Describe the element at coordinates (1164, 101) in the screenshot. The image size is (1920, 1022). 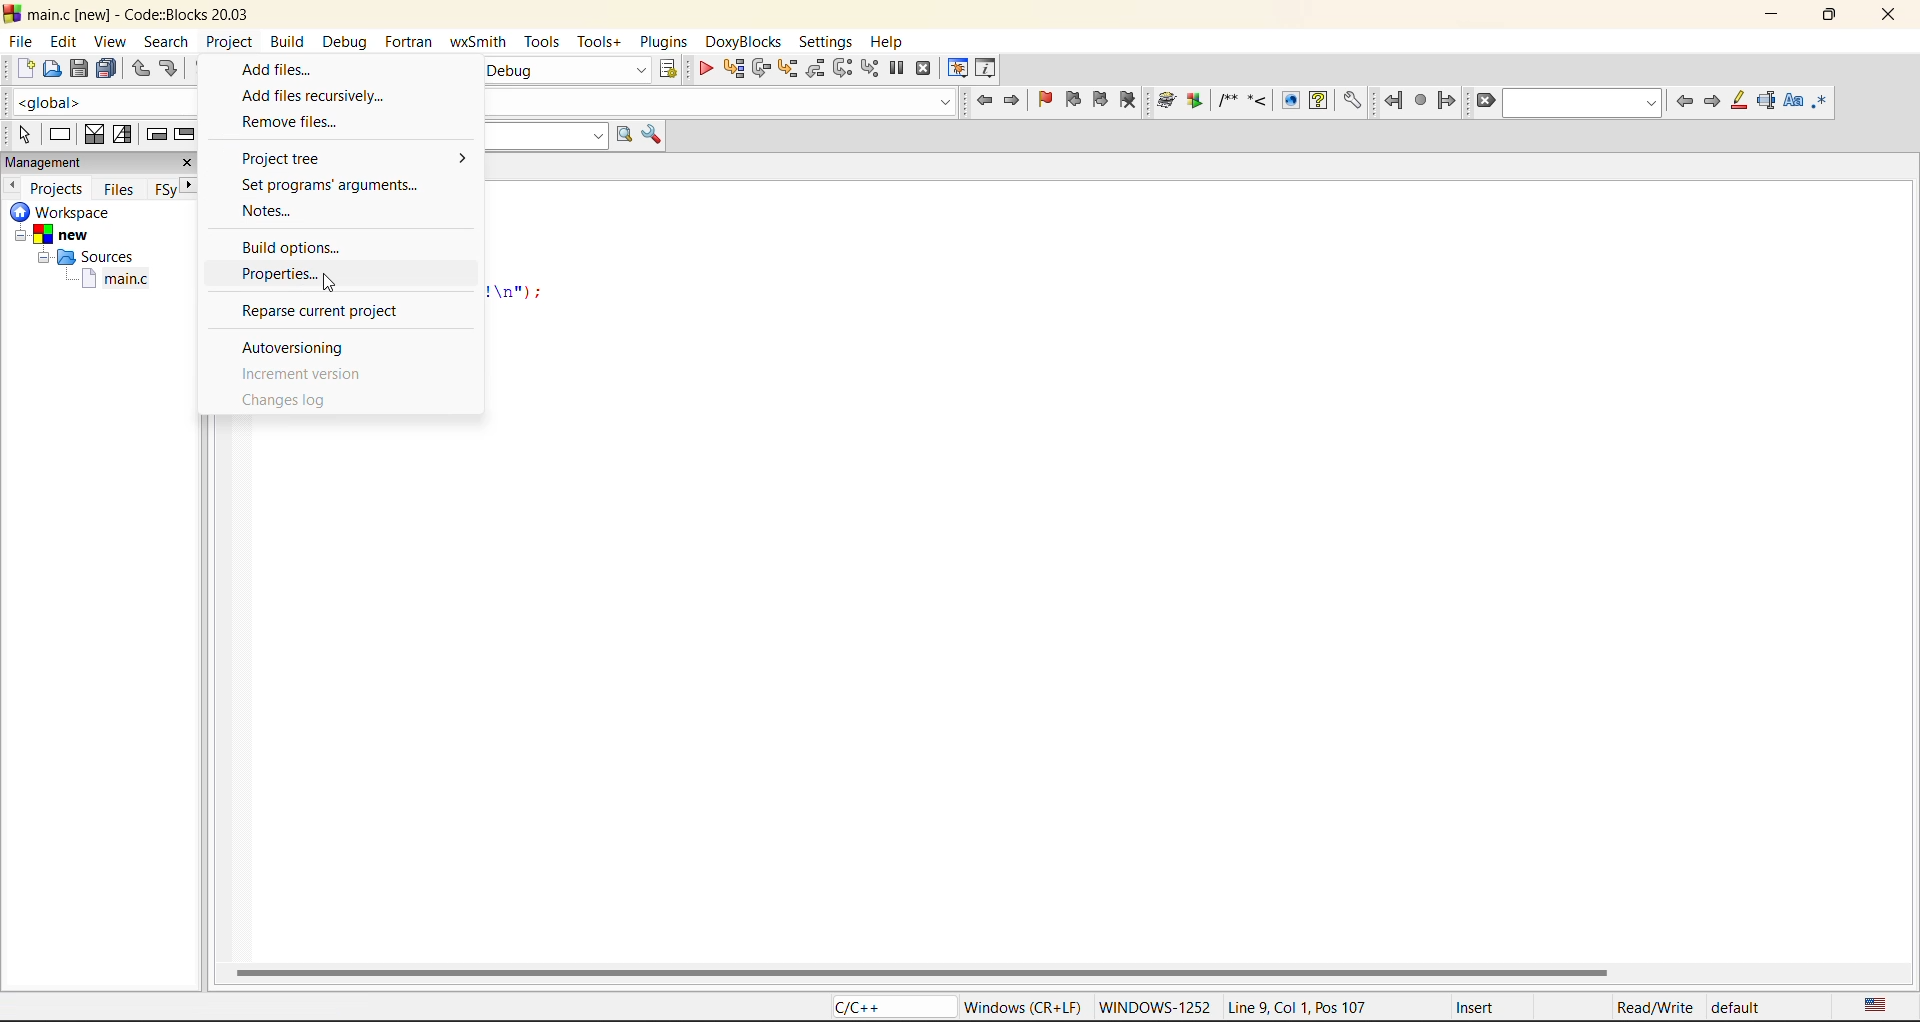
I see `Run doxywizard` at that location.